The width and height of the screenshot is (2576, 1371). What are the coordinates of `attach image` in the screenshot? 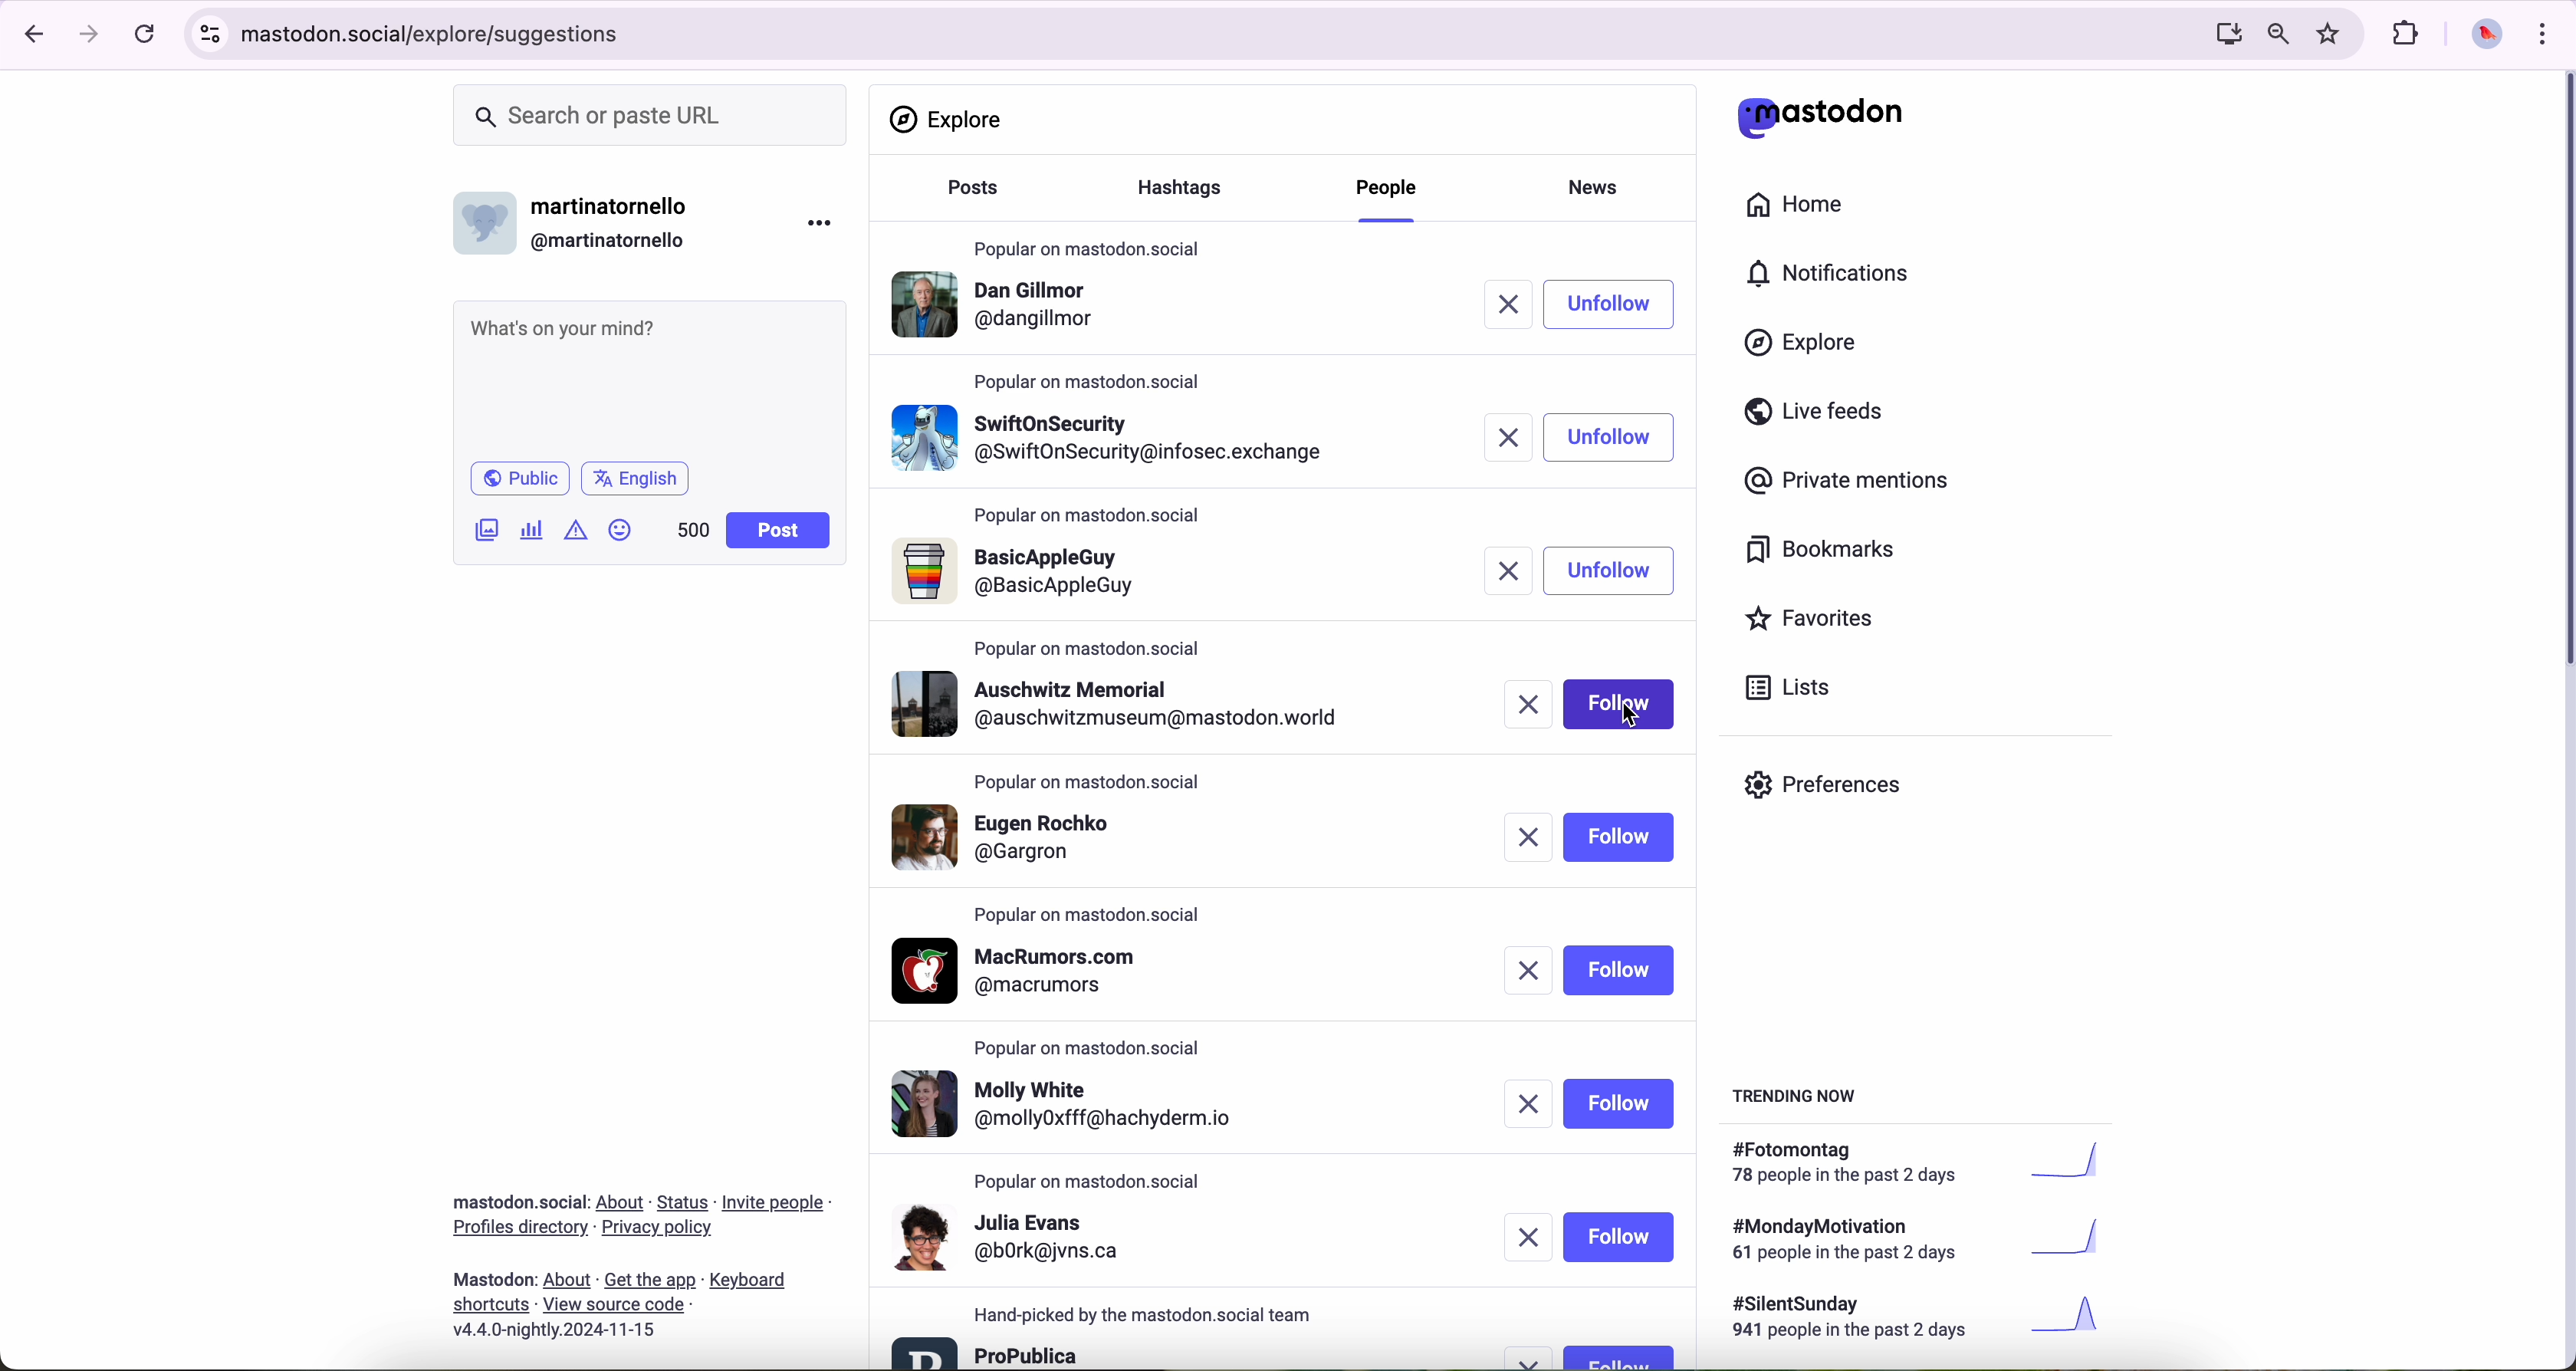 It's located at (488, 529).